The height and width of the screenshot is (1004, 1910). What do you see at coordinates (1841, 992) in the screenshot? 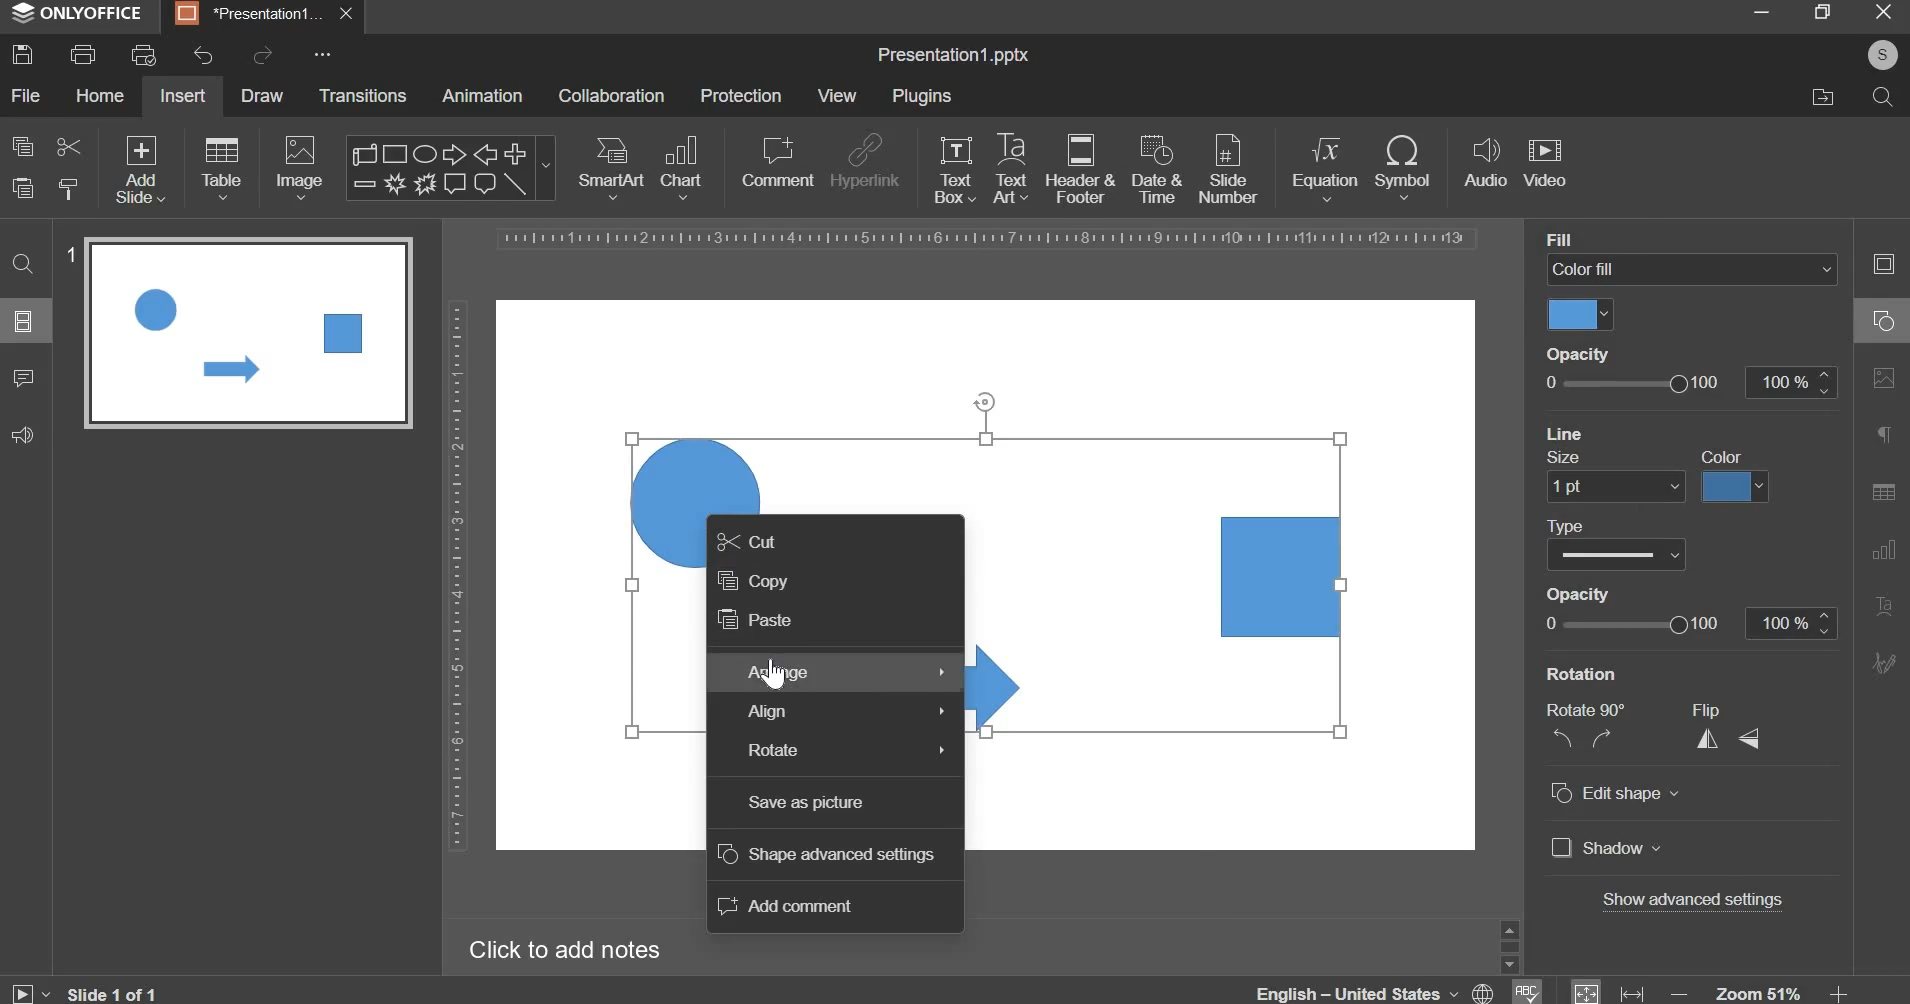
I see `increase zoom` at bounding box center [1841, 992].